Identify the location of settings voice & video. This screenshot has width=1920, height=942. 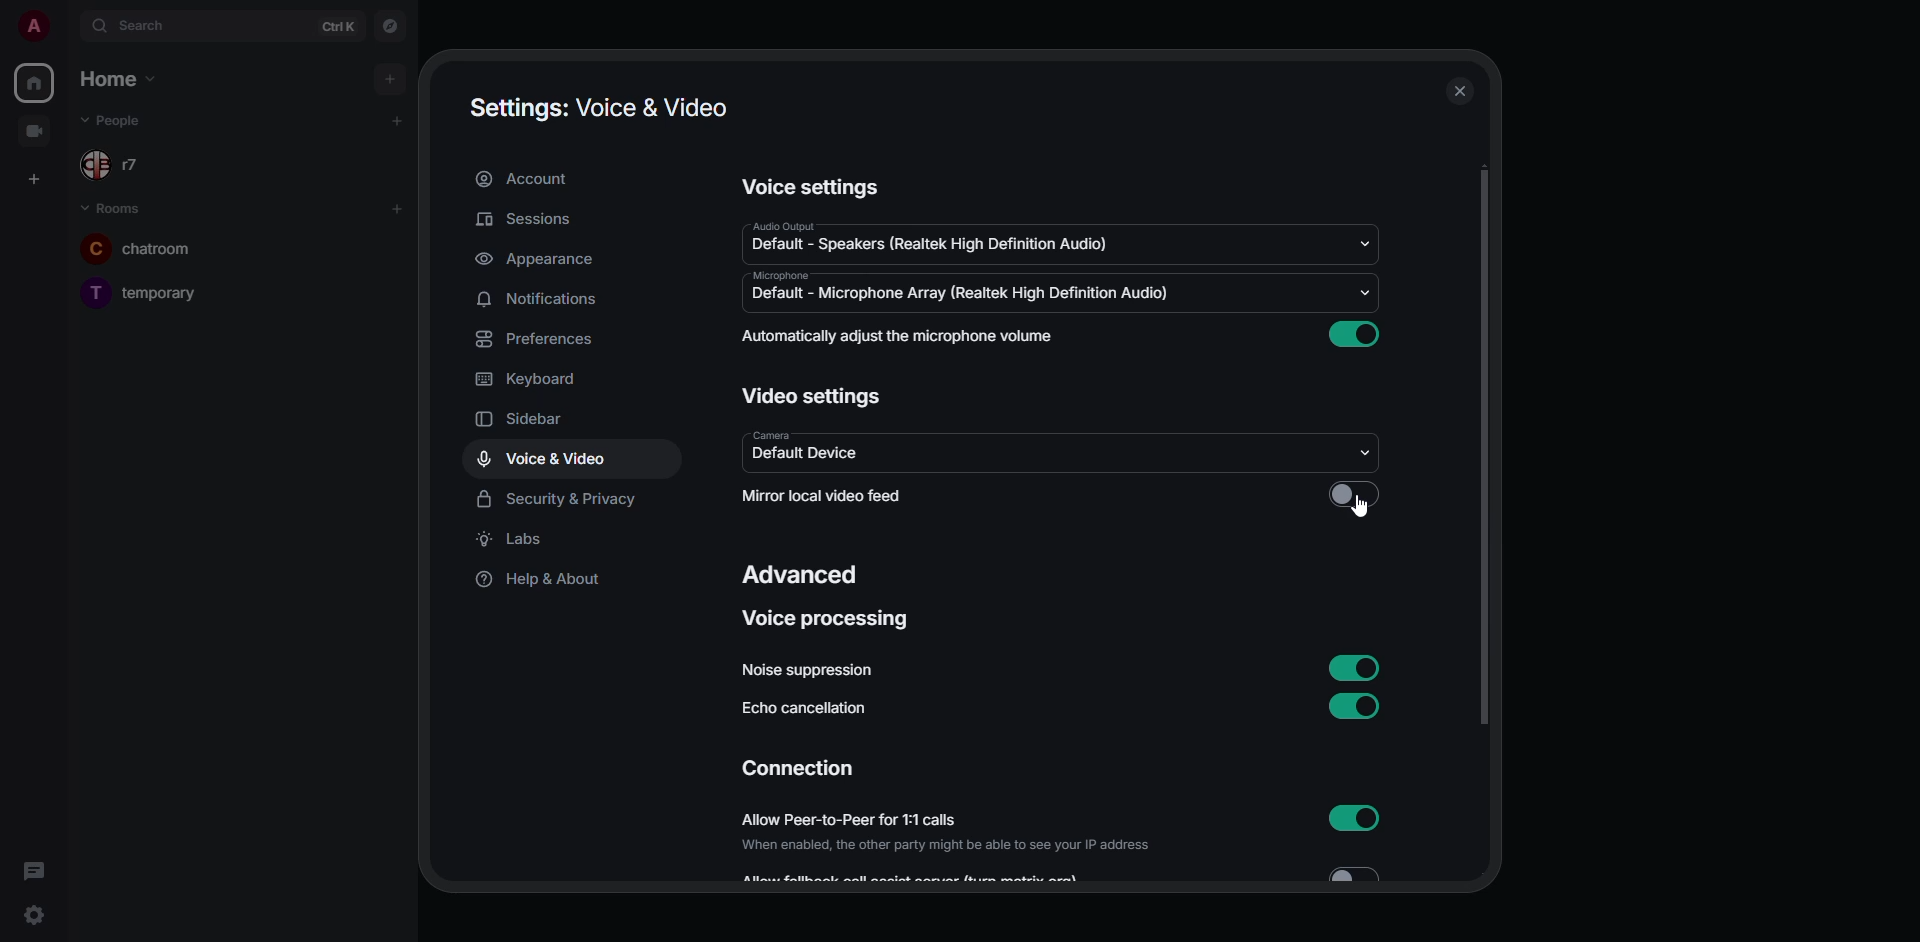
(597, 108).